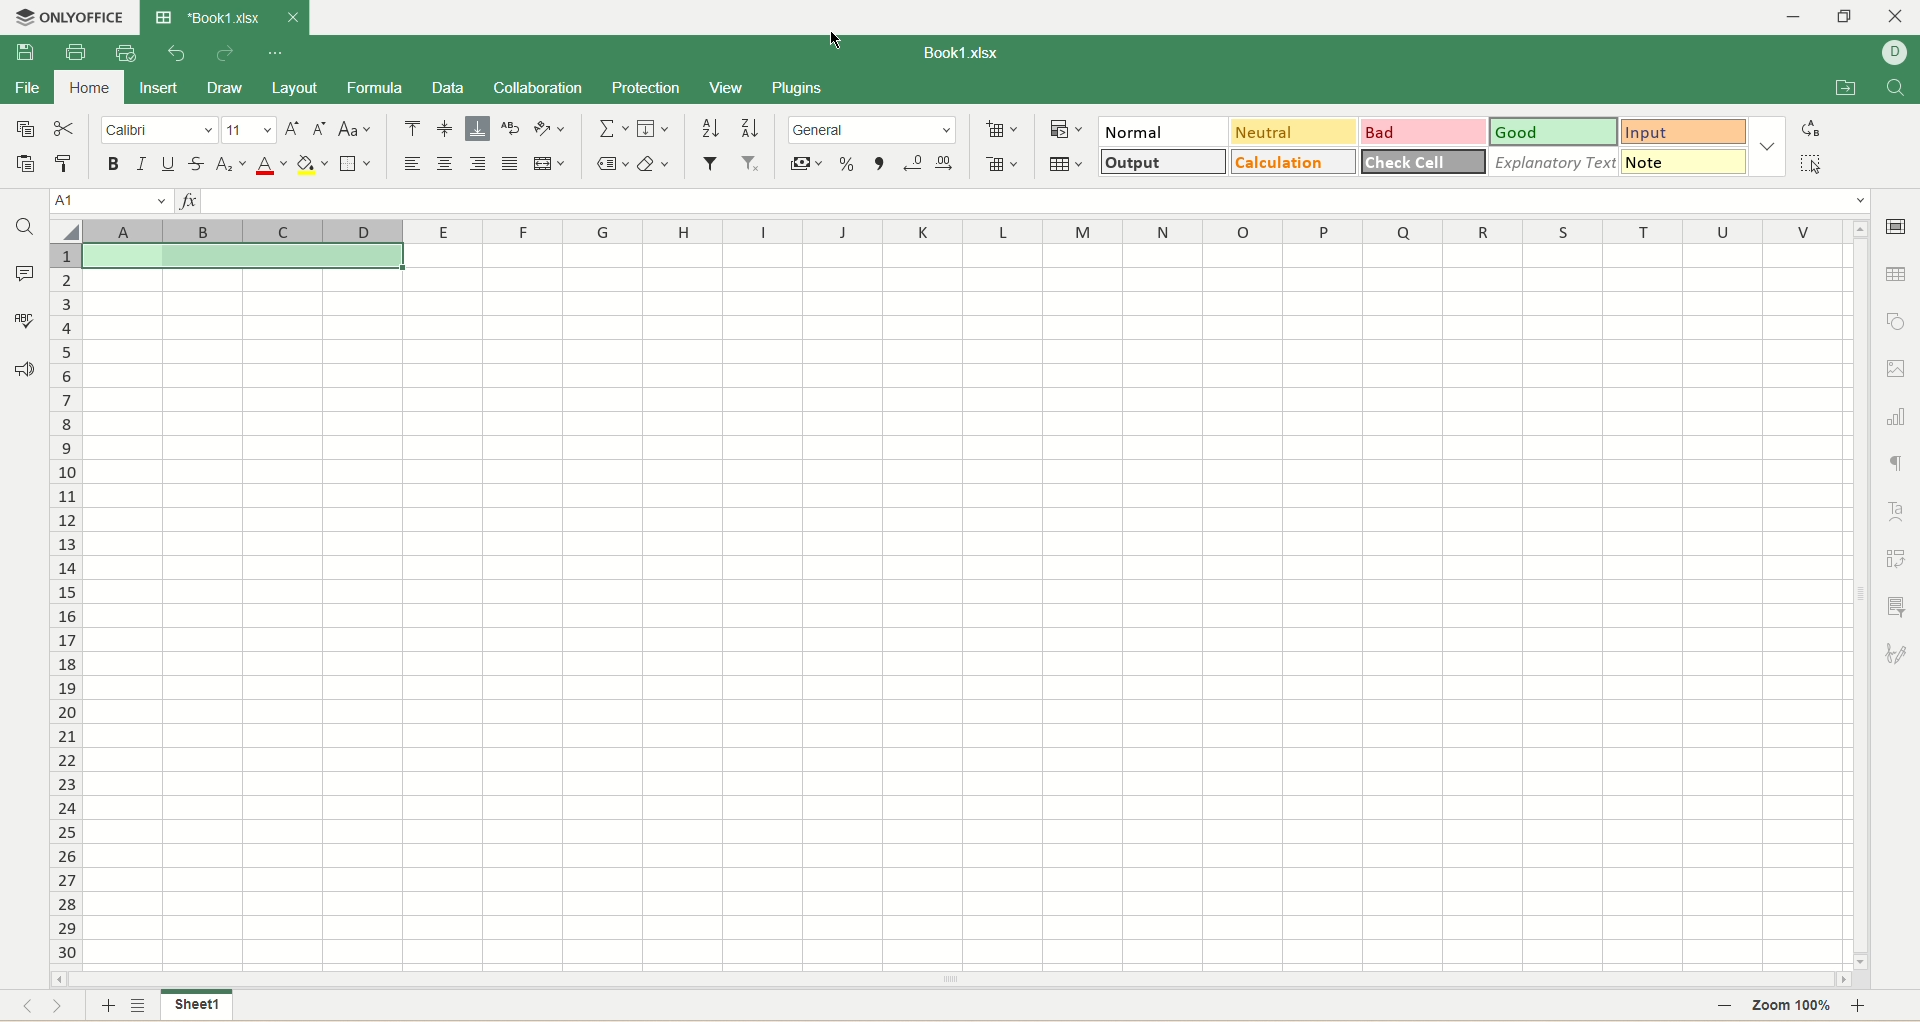  Describe the element at coordinates (1895, 53) in the screenshot. I see `username` at that location.